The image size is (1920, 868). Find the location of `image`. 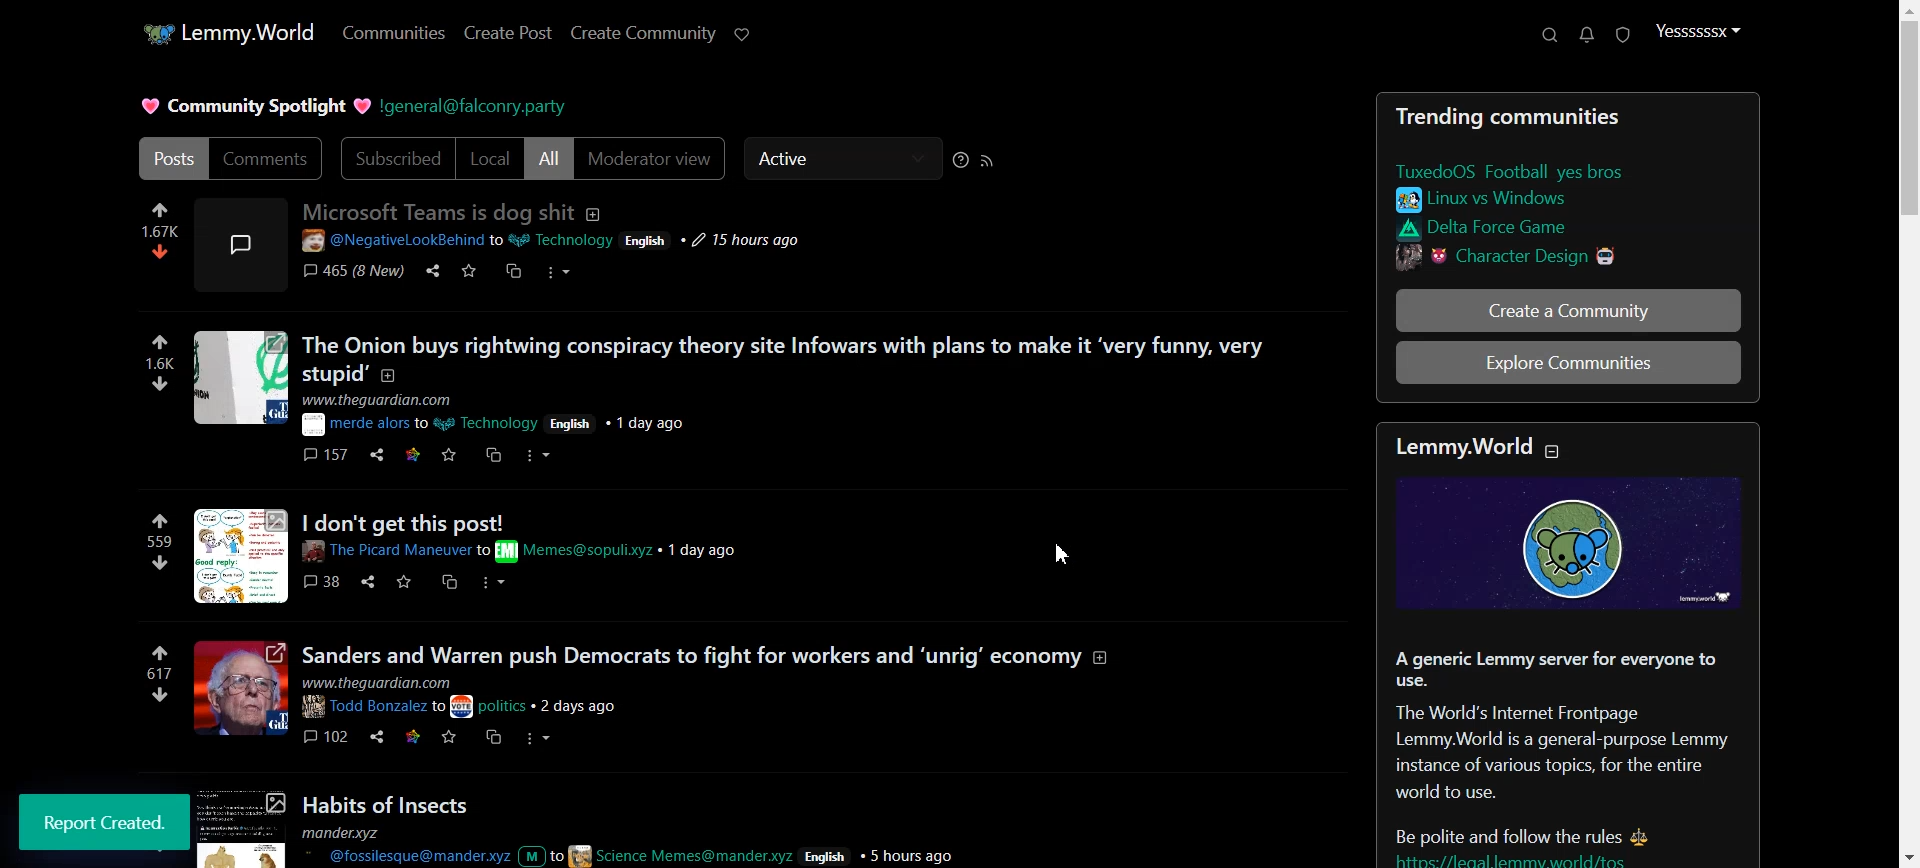

image is located at coordinates (242, 555).